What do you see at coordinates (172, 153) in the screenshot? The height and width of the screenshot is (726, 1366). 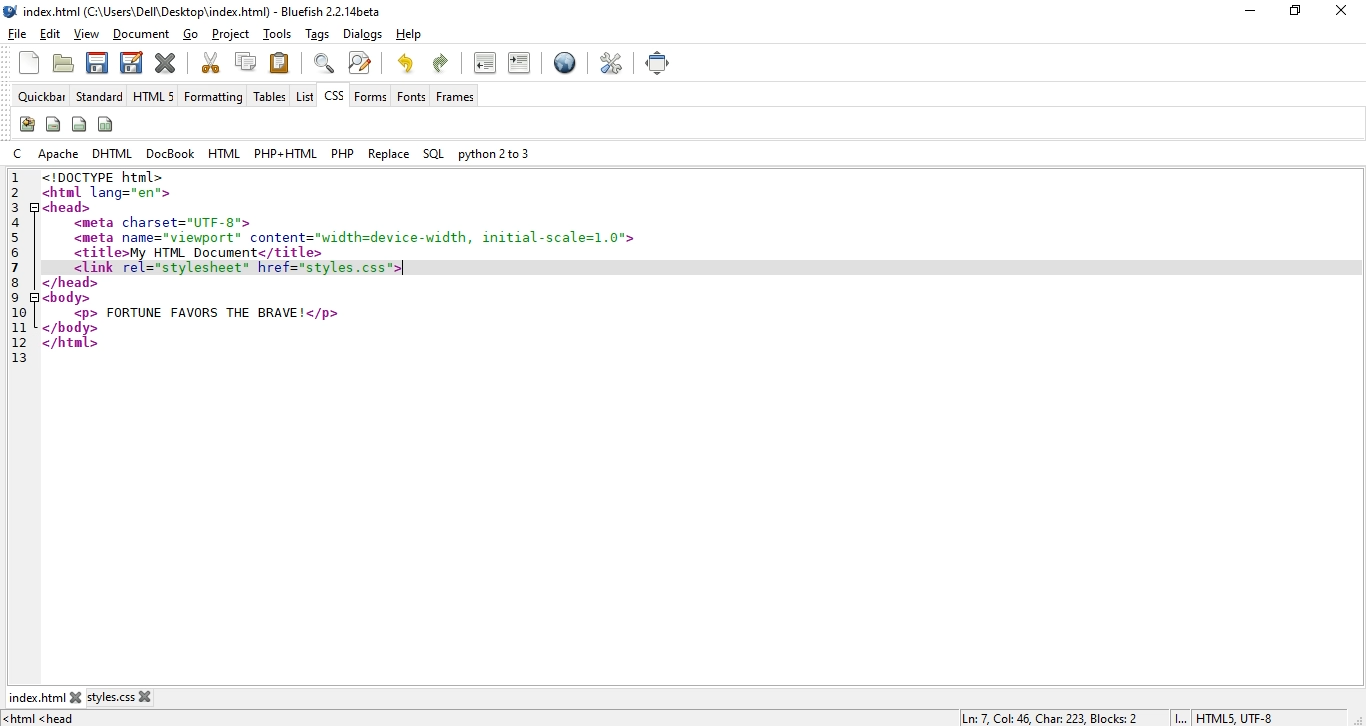 I see `docbook` at bounding box center [172, 153].